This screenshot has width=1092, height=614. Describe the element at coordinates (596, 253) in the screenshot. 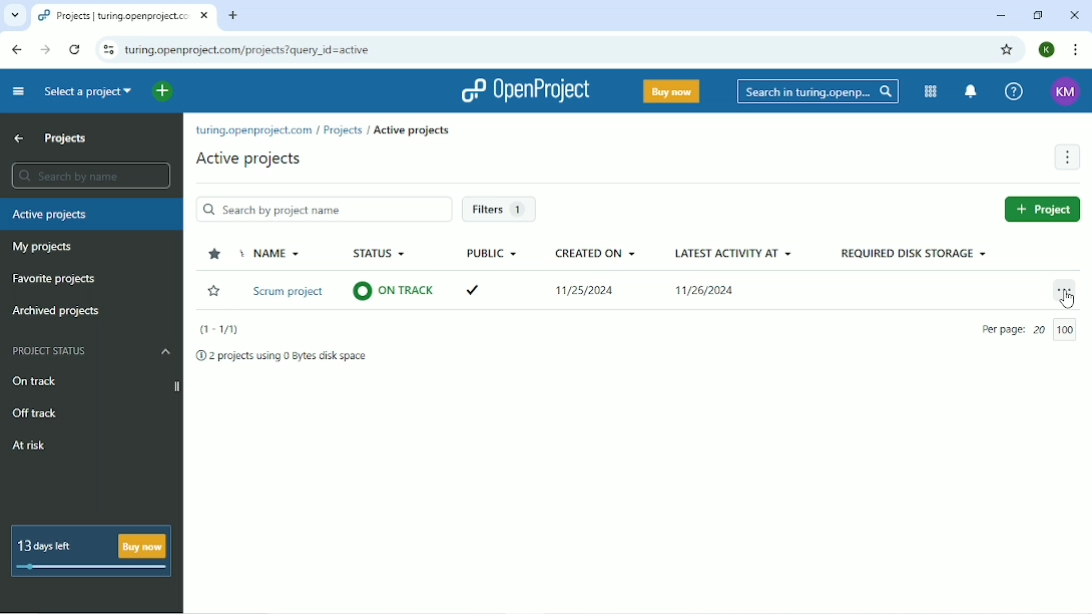

I see `Created on` at that location.